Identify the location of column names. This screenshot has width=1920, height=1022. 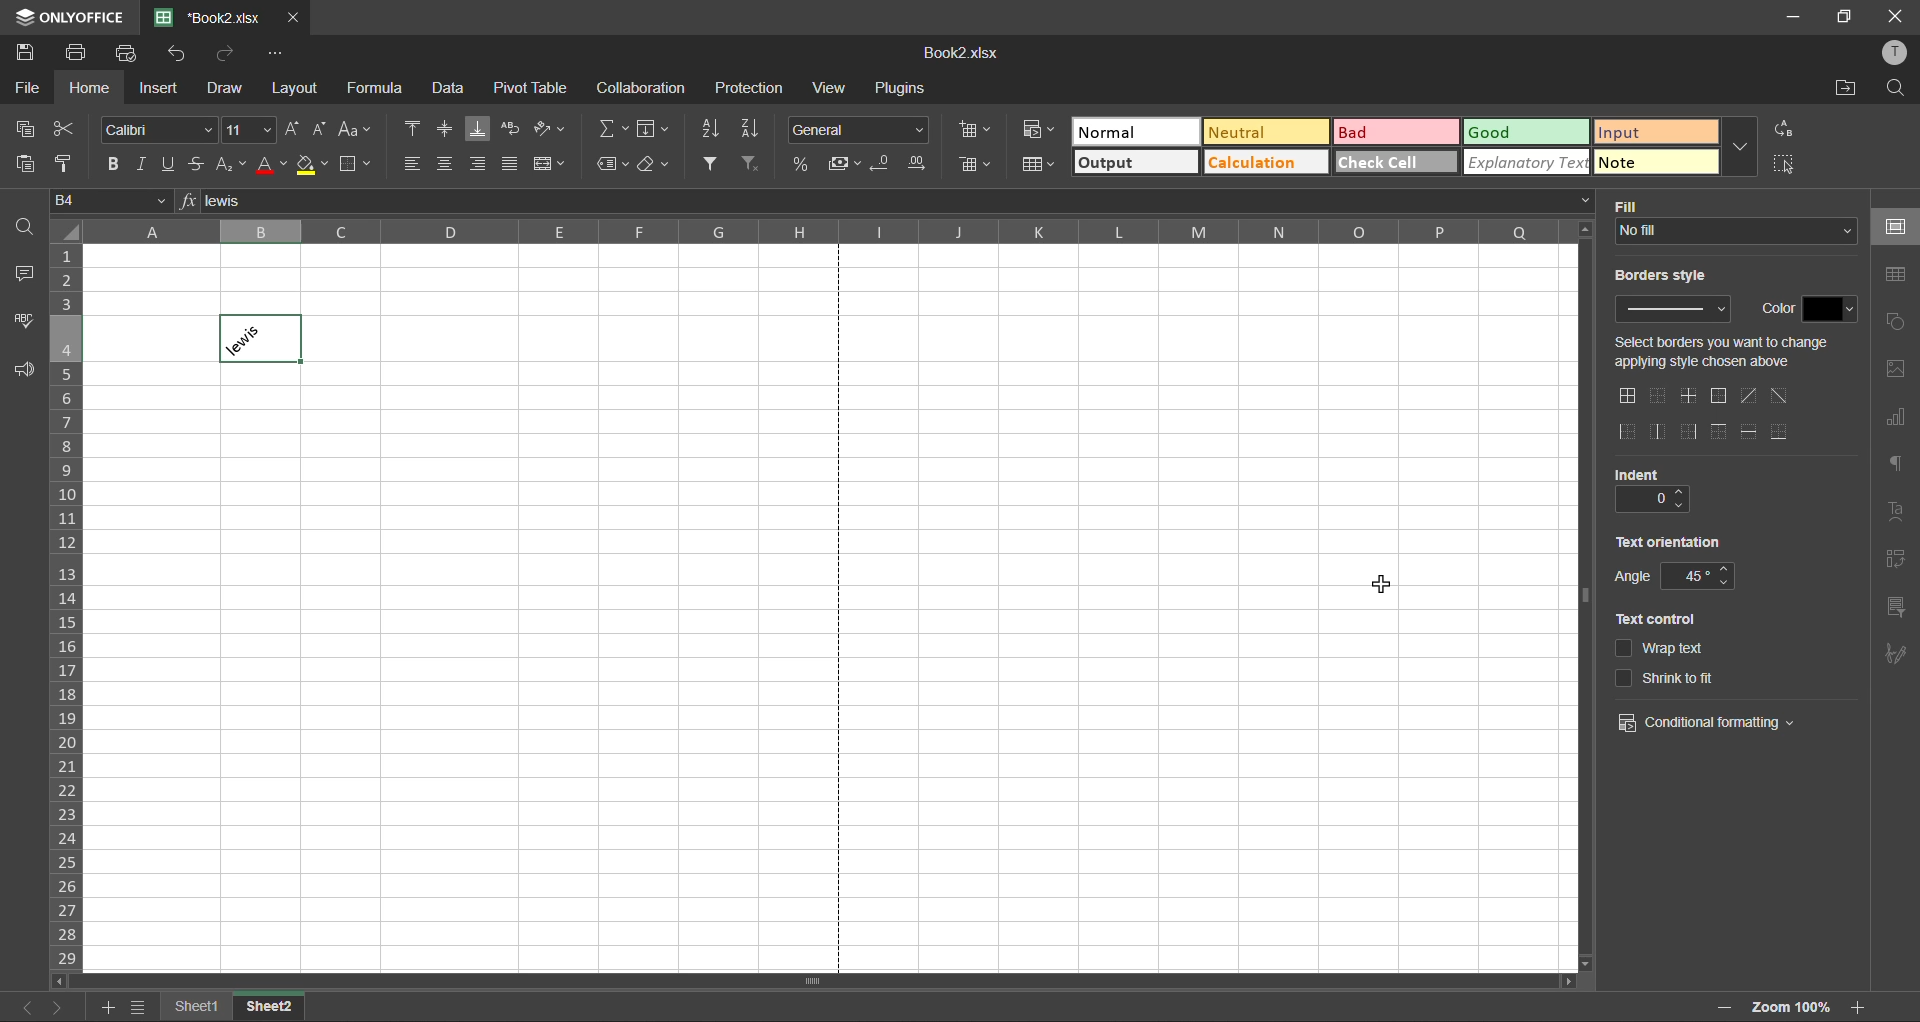
(828, 230).